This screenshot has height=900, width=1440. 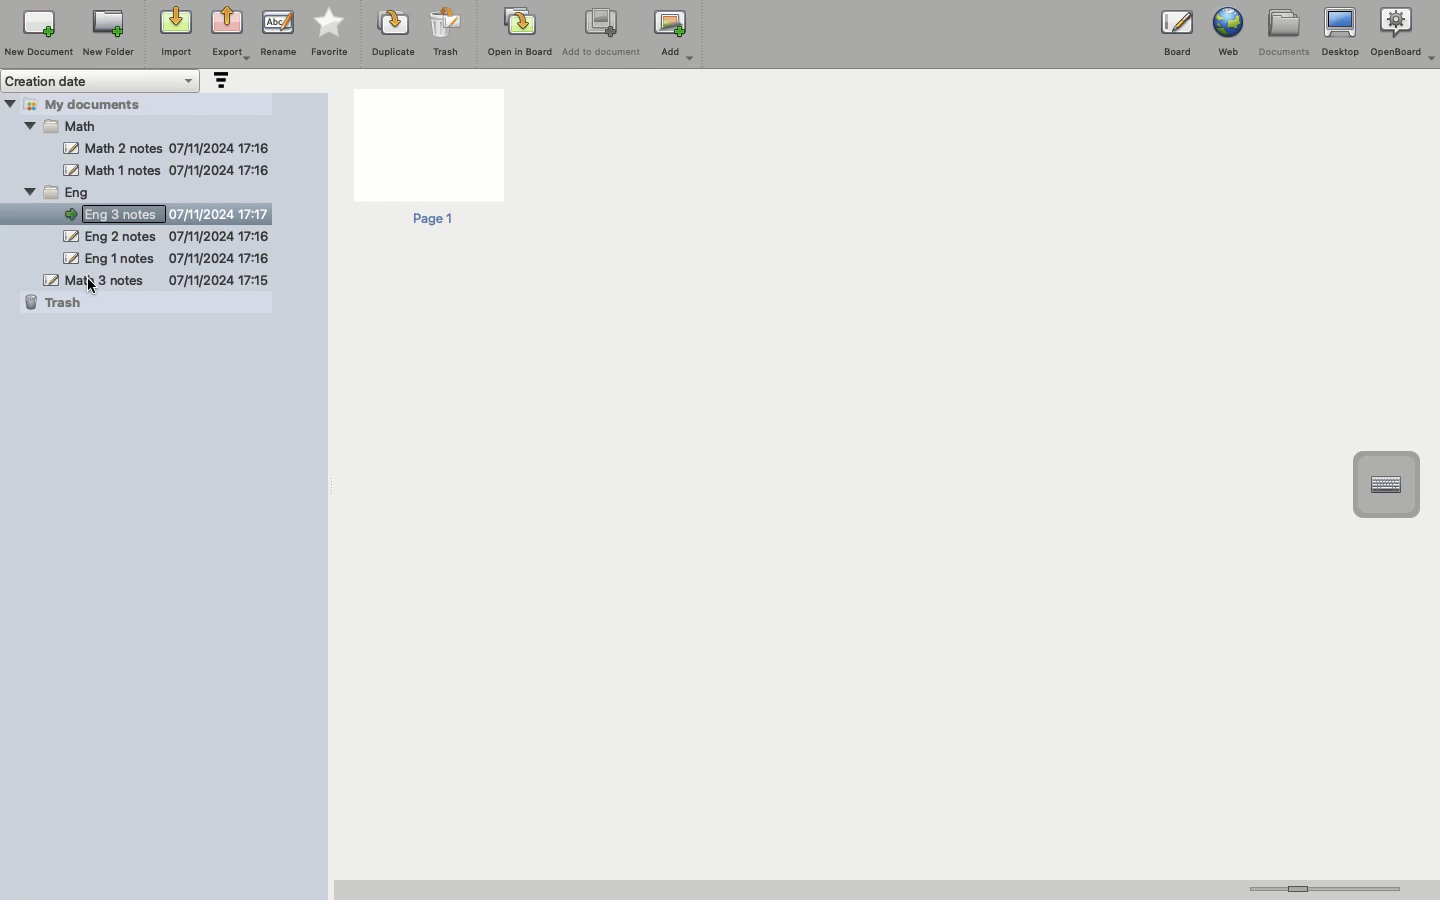 I want to click on New folder, so click(x=107, y=34).